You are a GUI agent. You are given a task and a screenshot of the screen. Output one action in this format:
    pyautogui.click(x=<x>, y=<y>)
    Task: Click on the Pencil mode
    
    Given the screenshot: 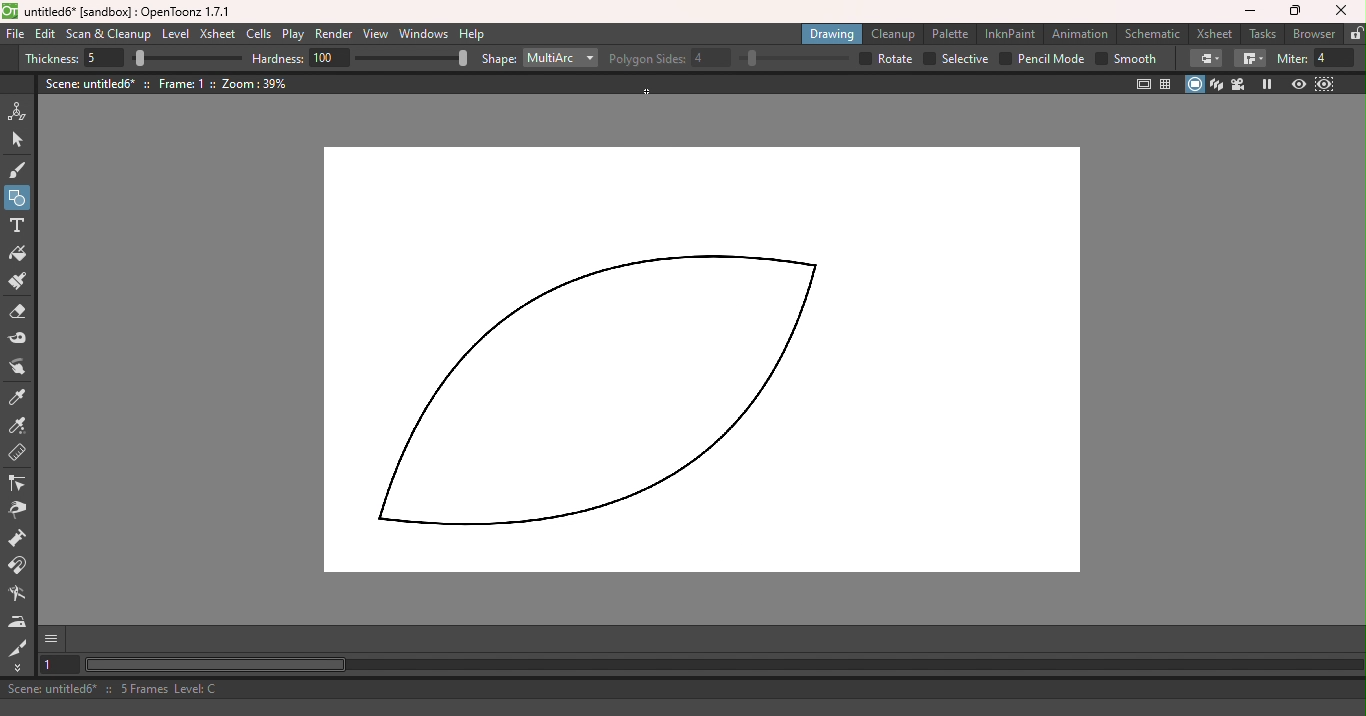 What is the action you would take?
    pyautogui.click(x=1041, y=60)
    